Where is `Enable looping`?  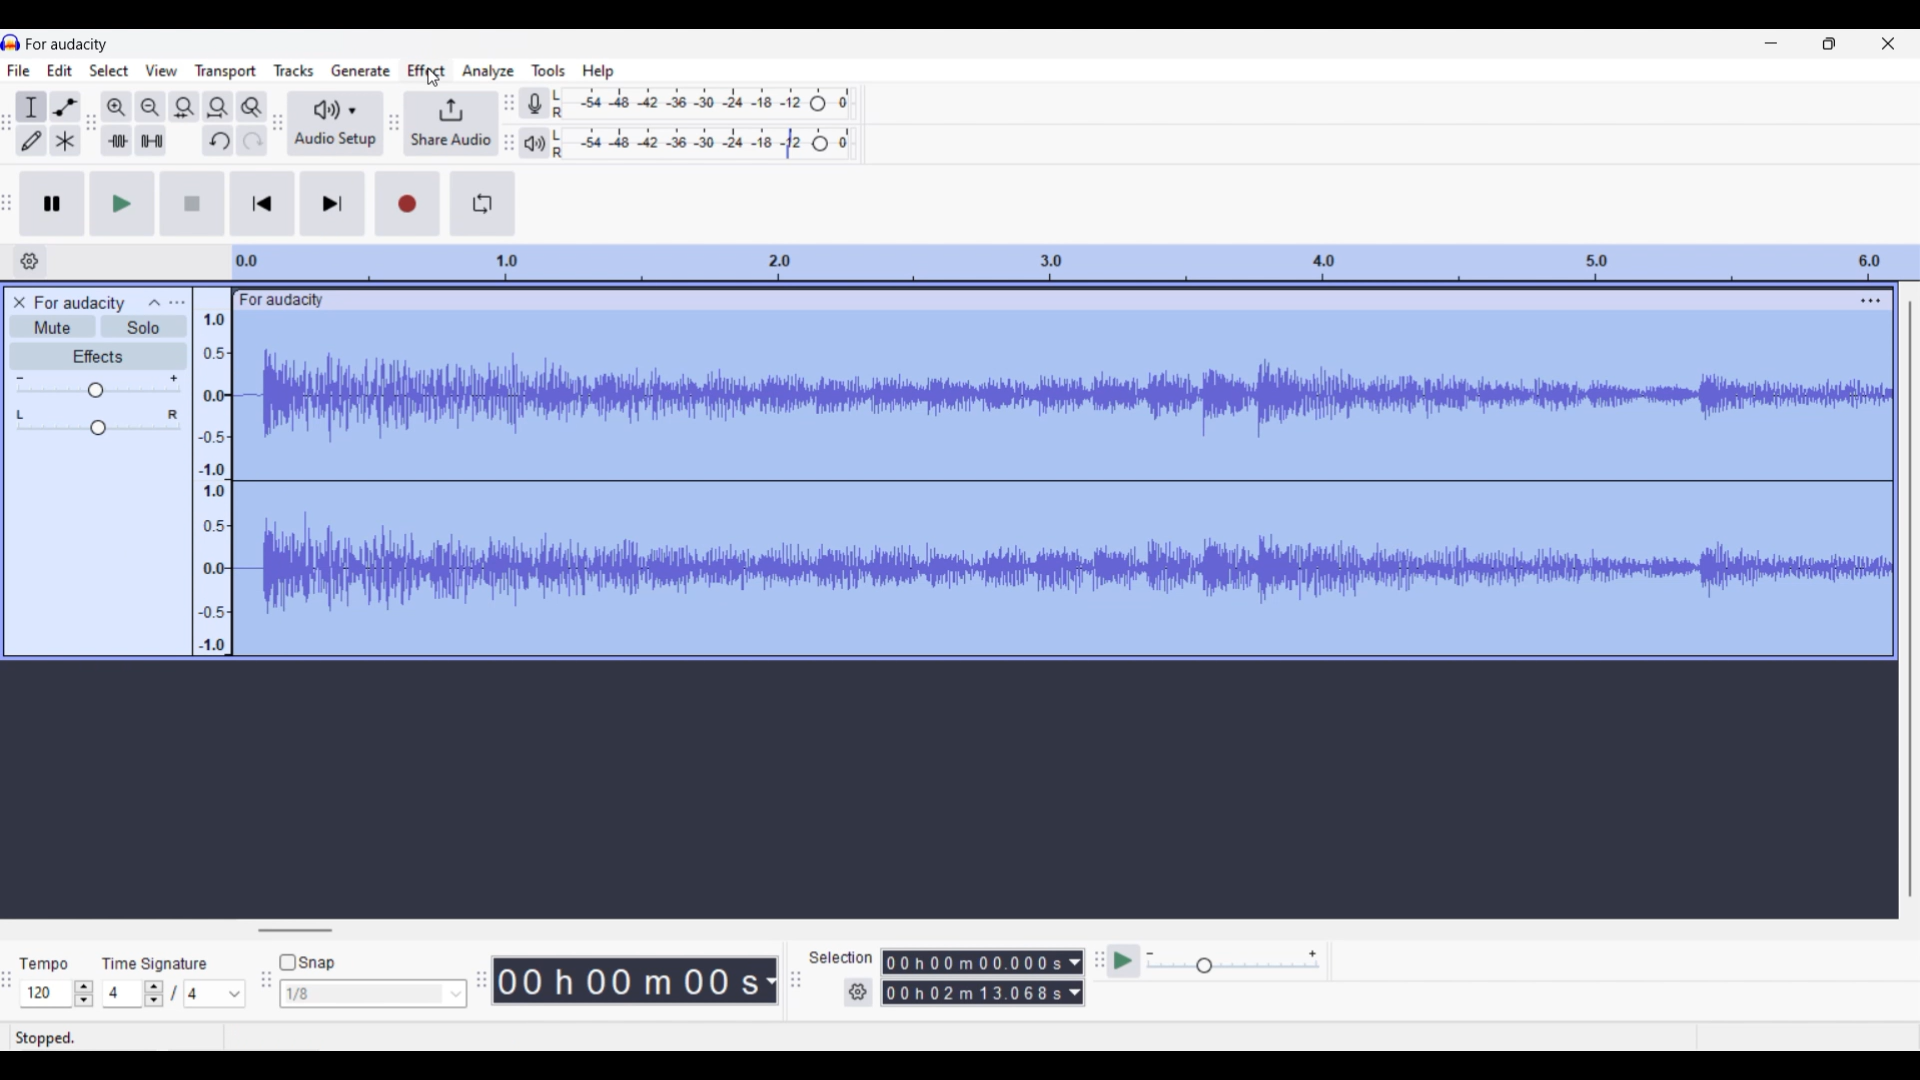 Enable looping is located at coordinates (483, 203).